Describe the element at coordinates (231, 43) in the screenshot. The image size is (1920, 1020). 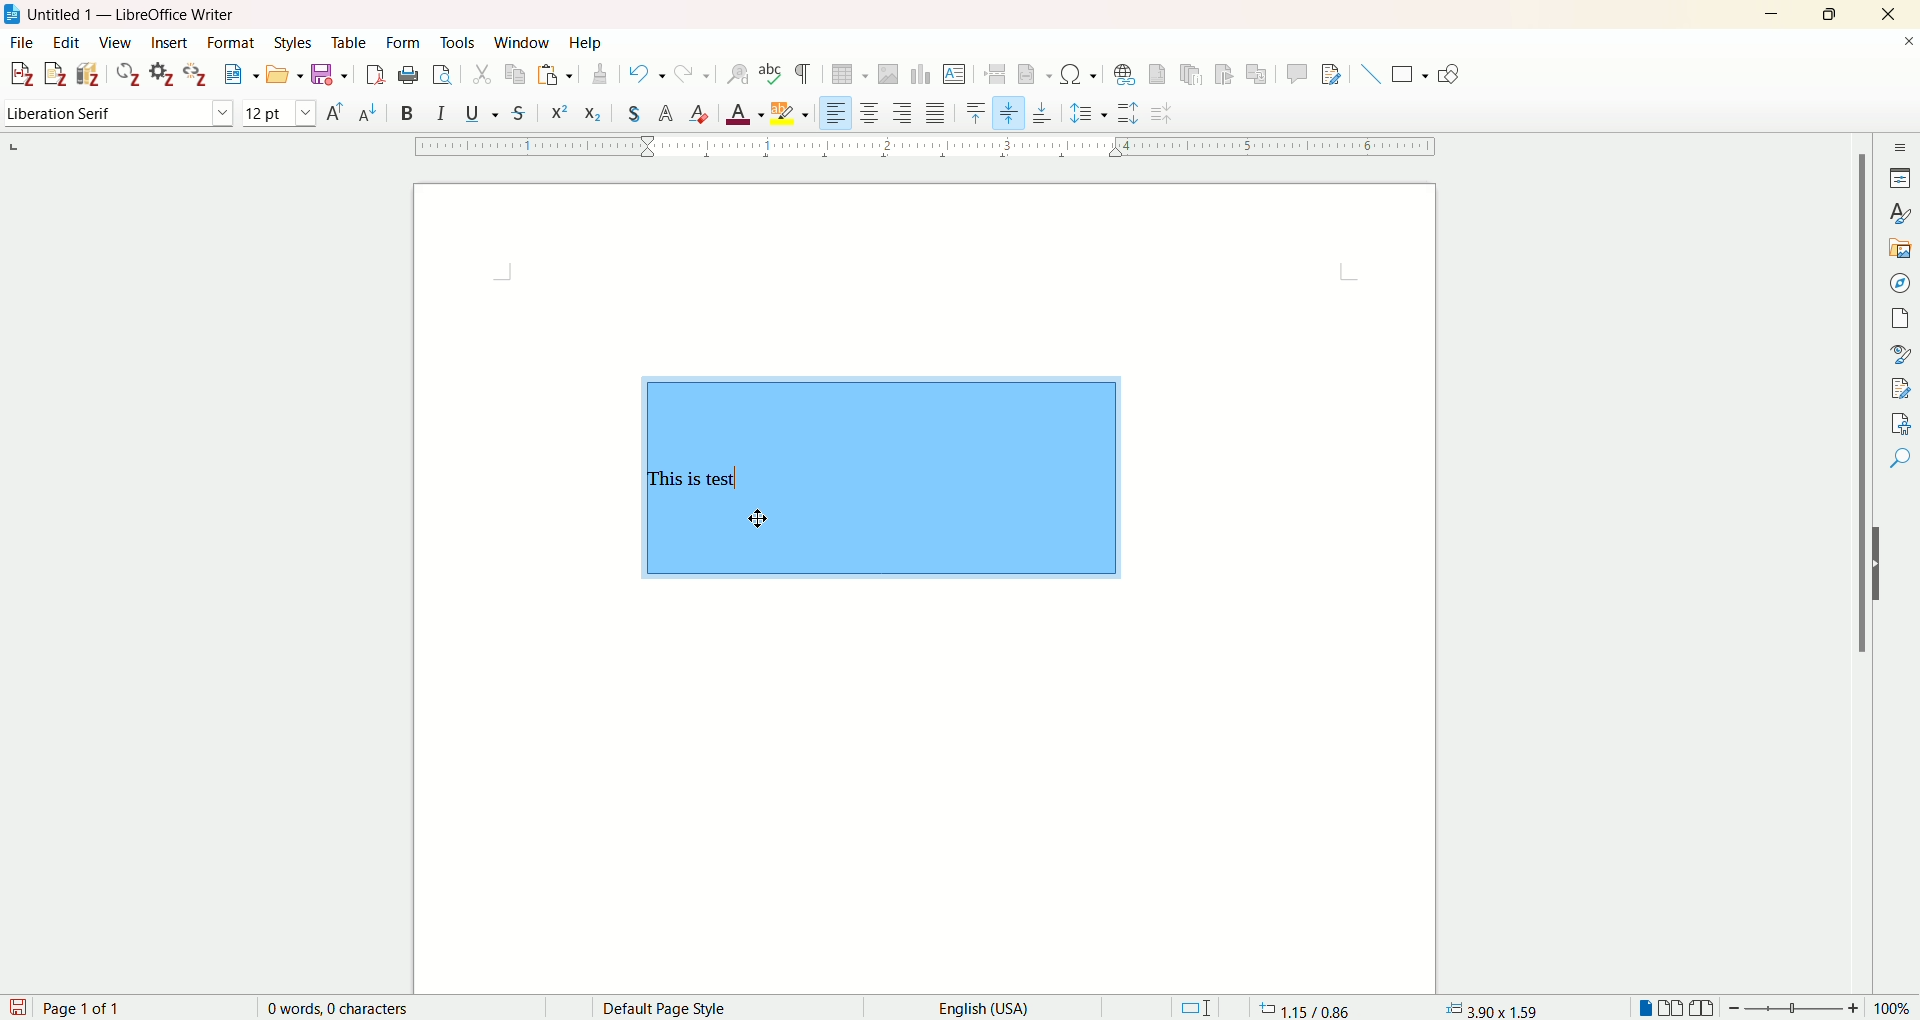
I see `format` at that location.